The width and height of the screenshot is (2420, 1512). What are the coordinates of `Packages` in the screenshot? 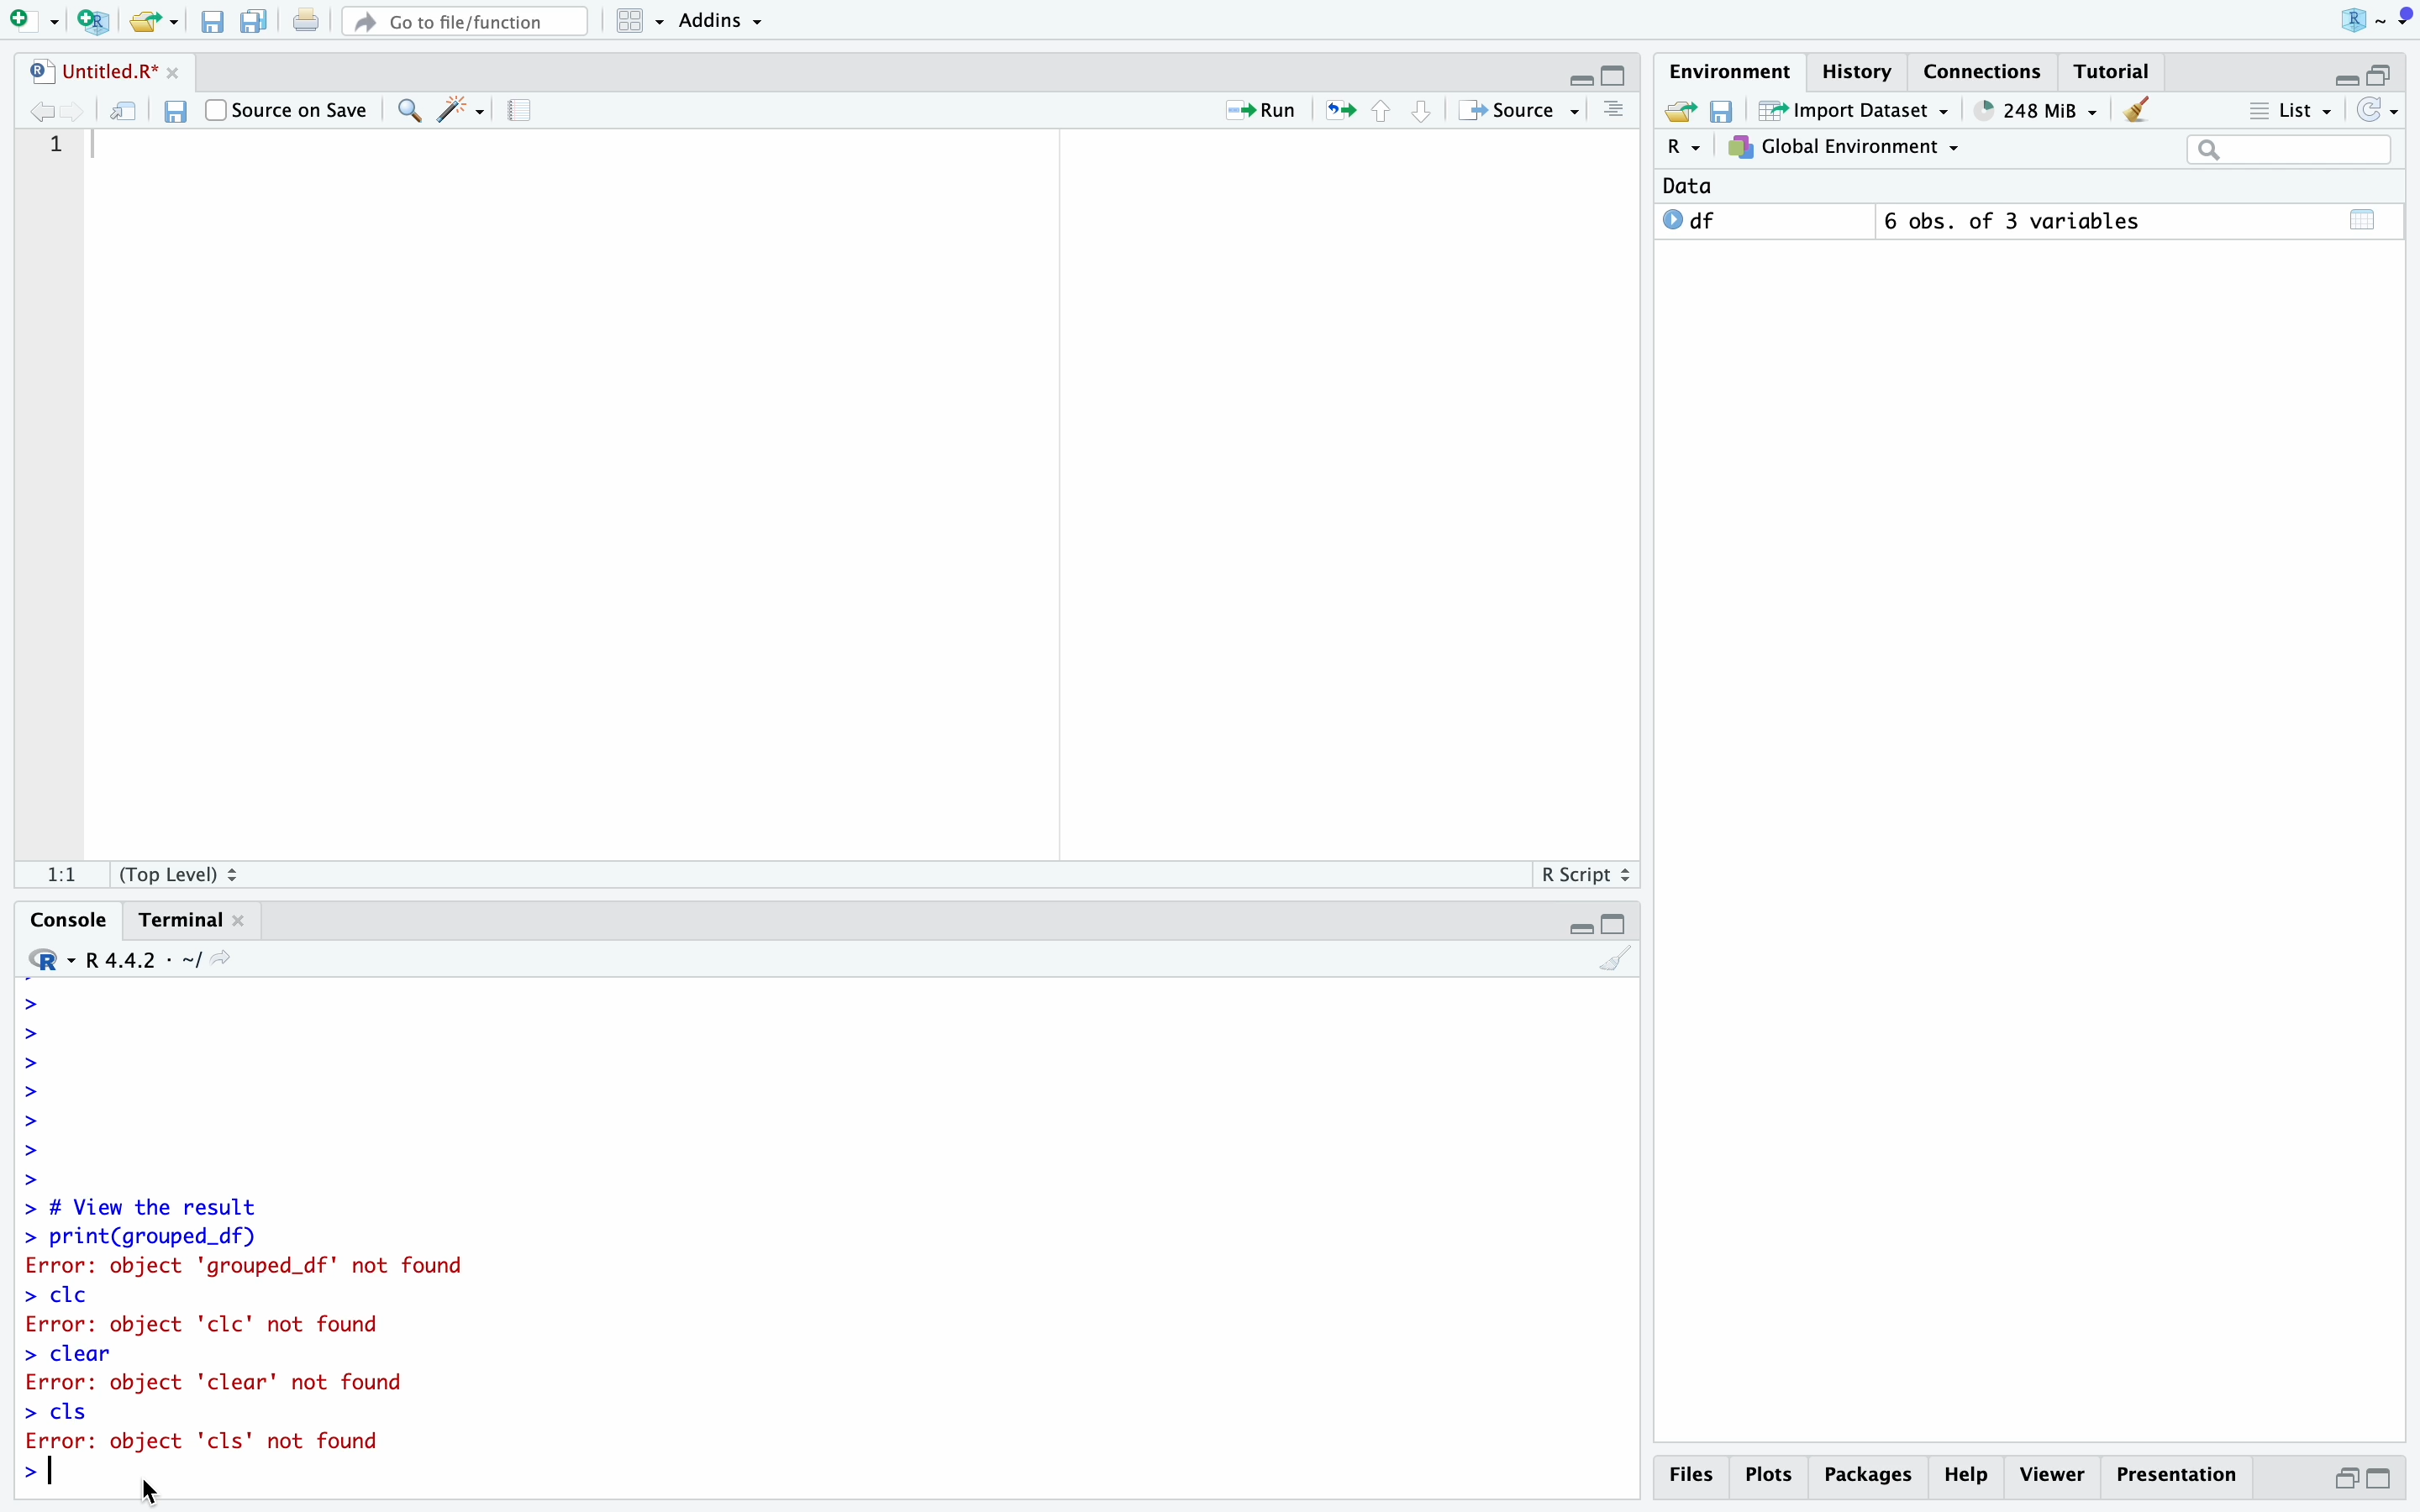 It's located at (1870, 1475).